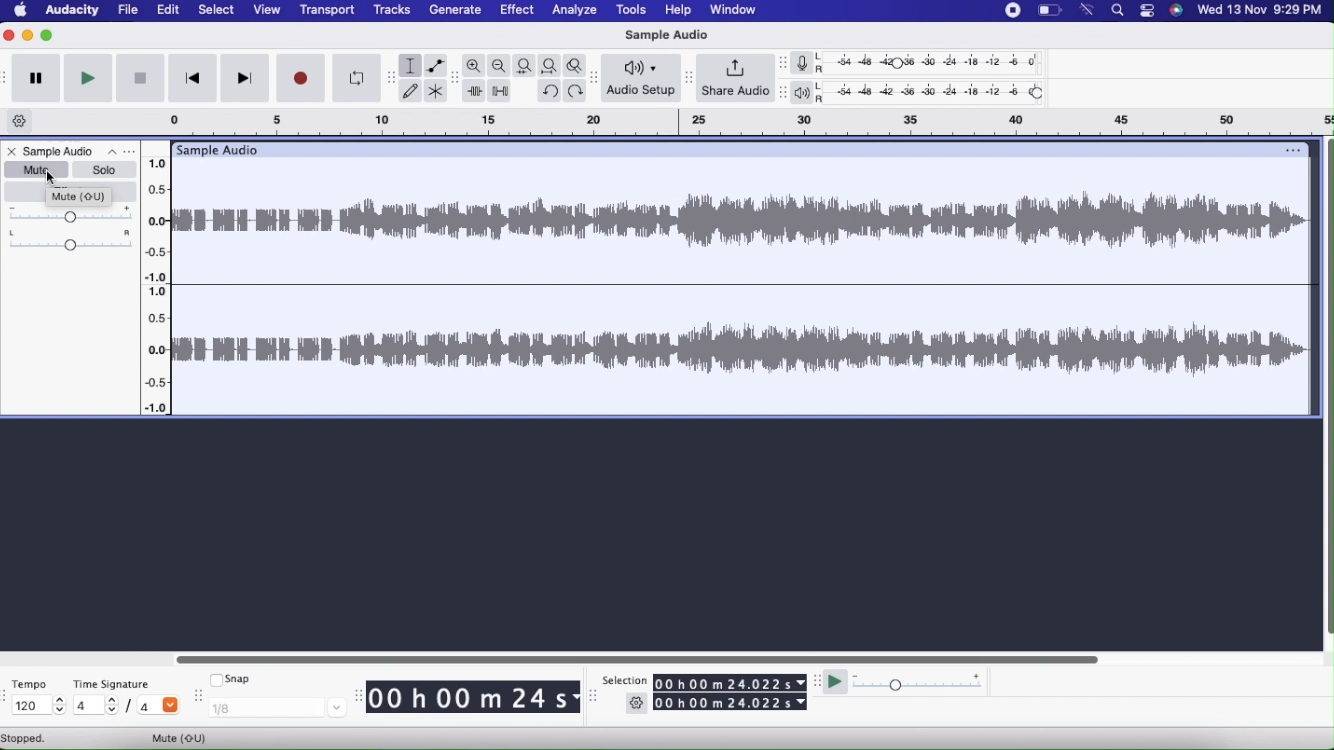 Image resolution: width=1334 pixels, height=750 pixels. What do you see at coordinates (687, 74) in the screenshot?
I see `Adjust` at bounding box center [687, 74].